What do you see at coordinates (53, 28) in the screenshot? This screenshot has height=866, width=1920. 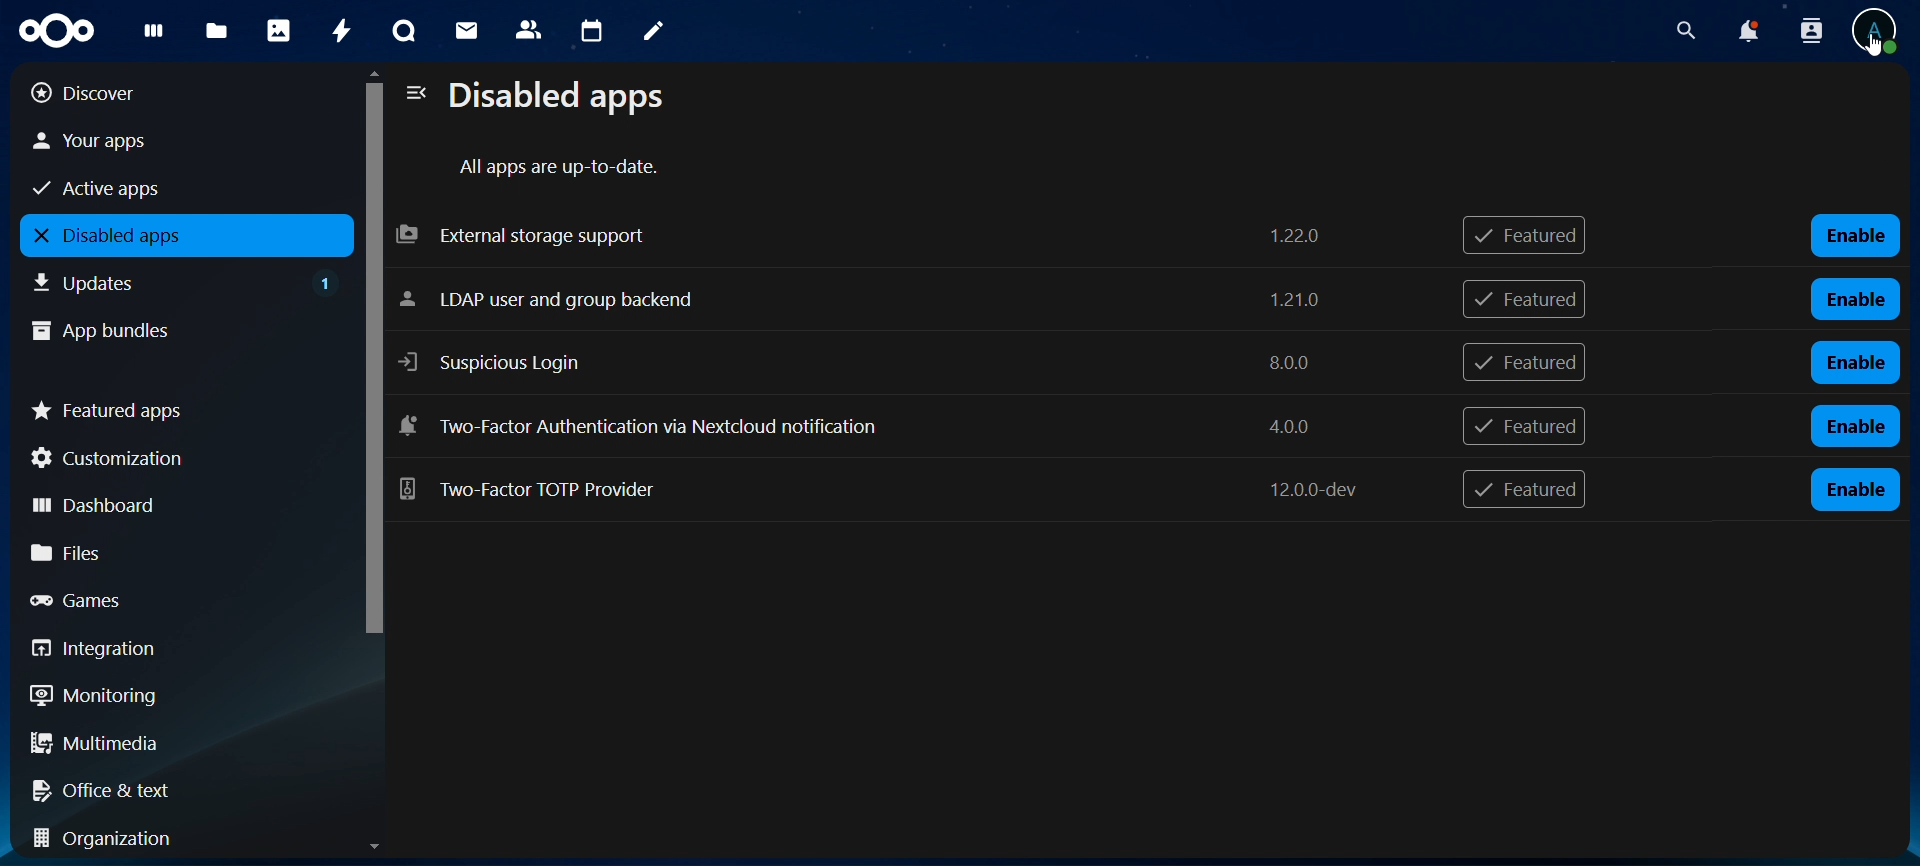 I see `icon` at bounding box center [53, 28].